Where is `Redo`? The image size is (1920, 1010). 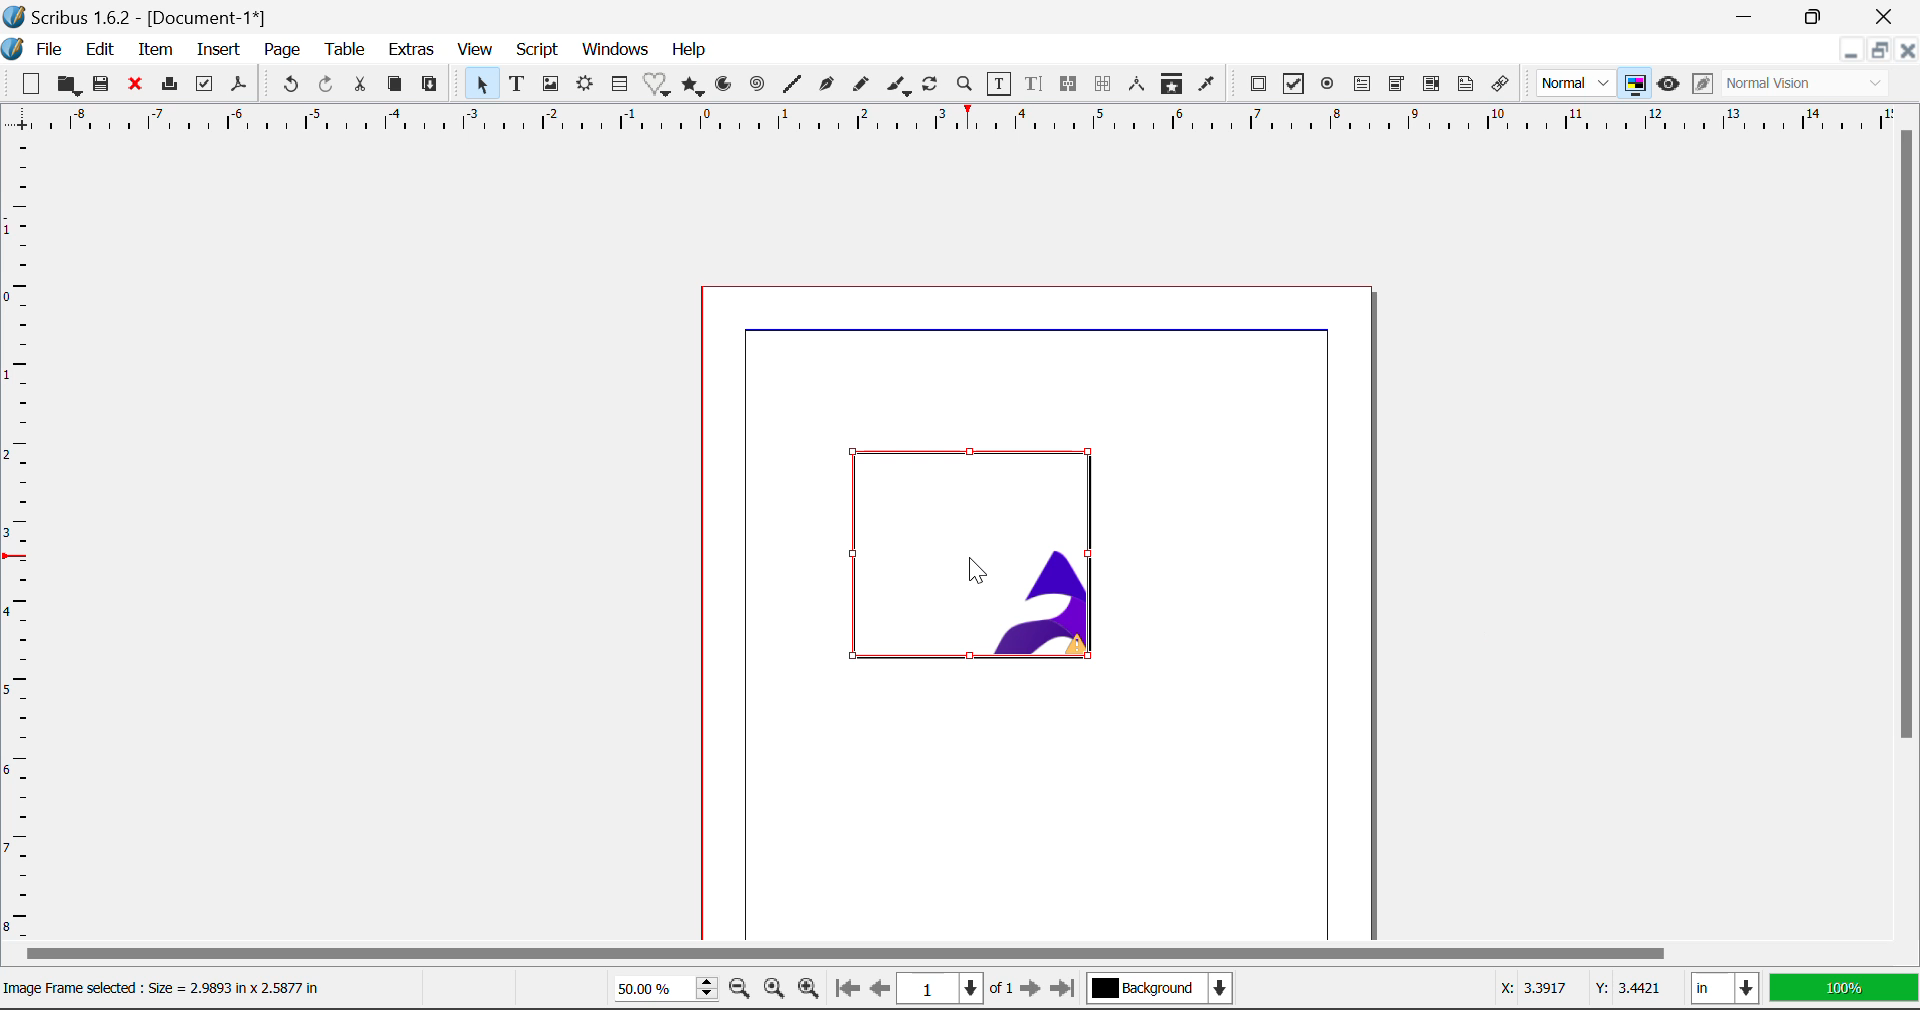 Redo is located at coordinates (330, 85).